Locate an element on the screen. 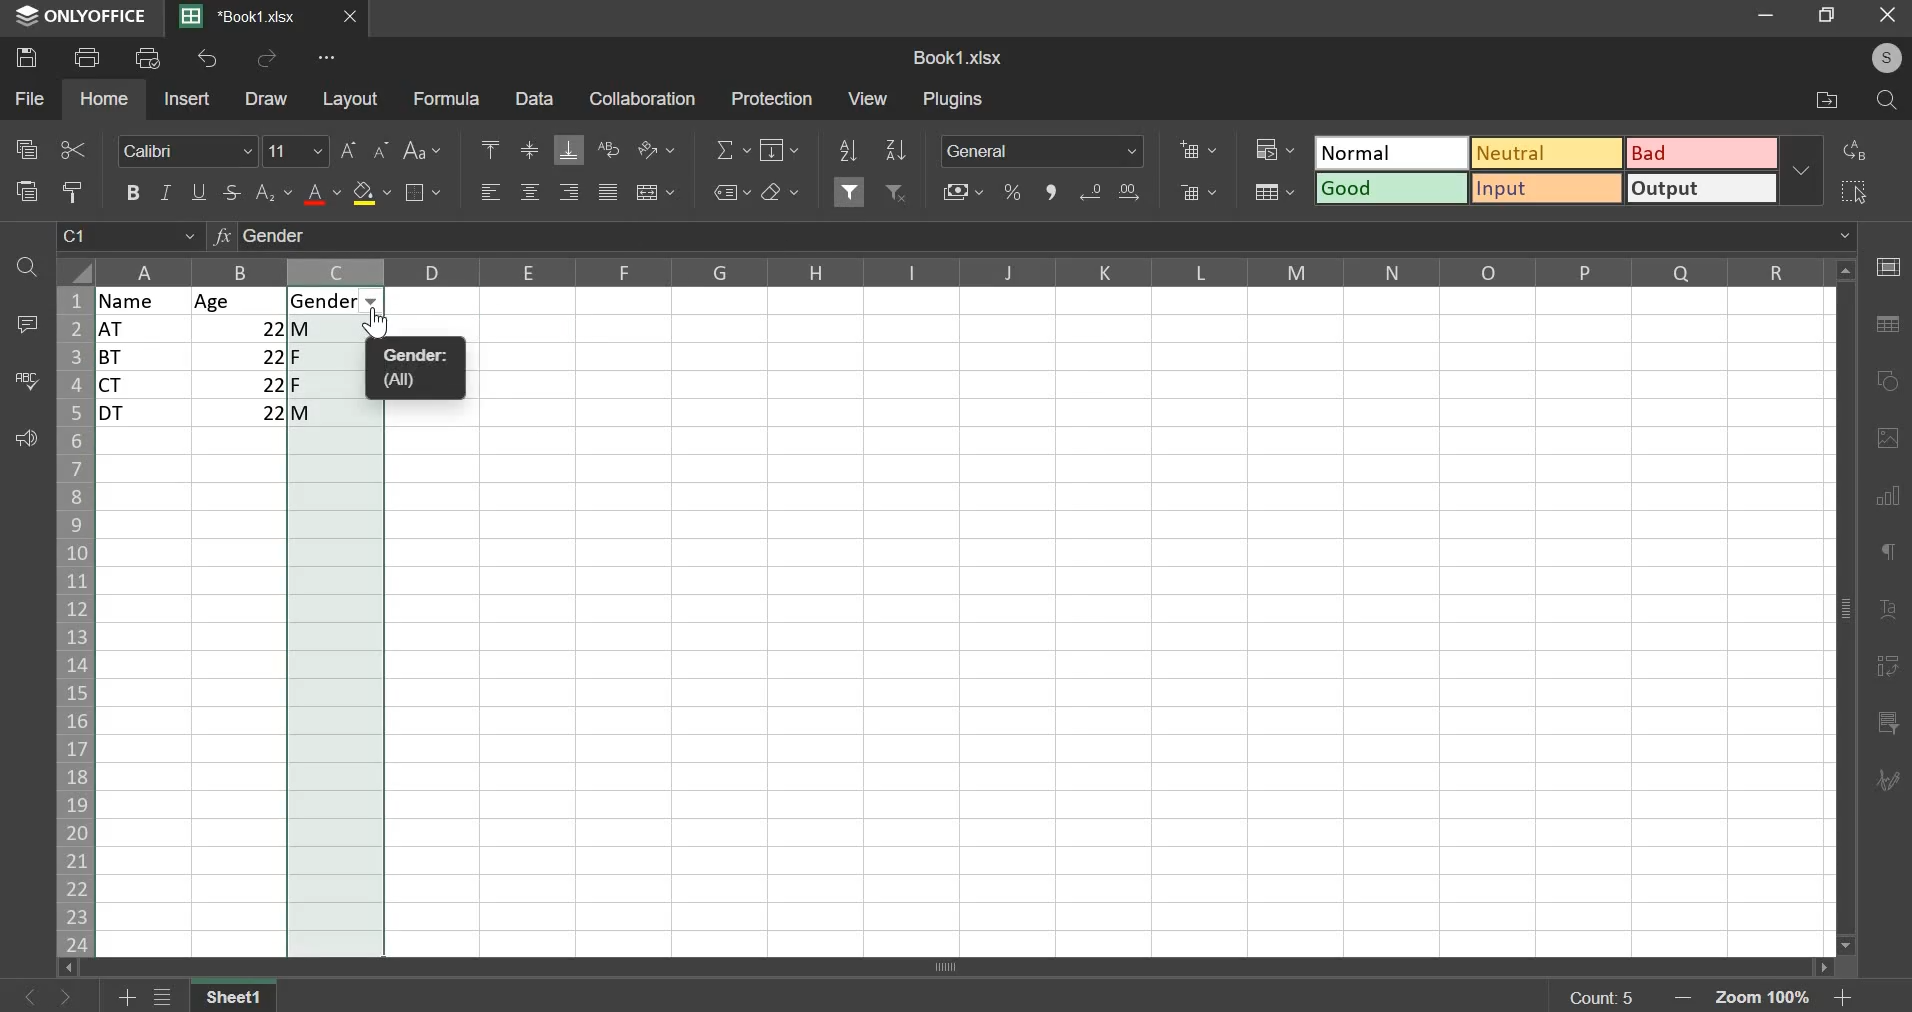 This screenshot has height=1012, width=1912. align top is located at coordinates (490, 146).